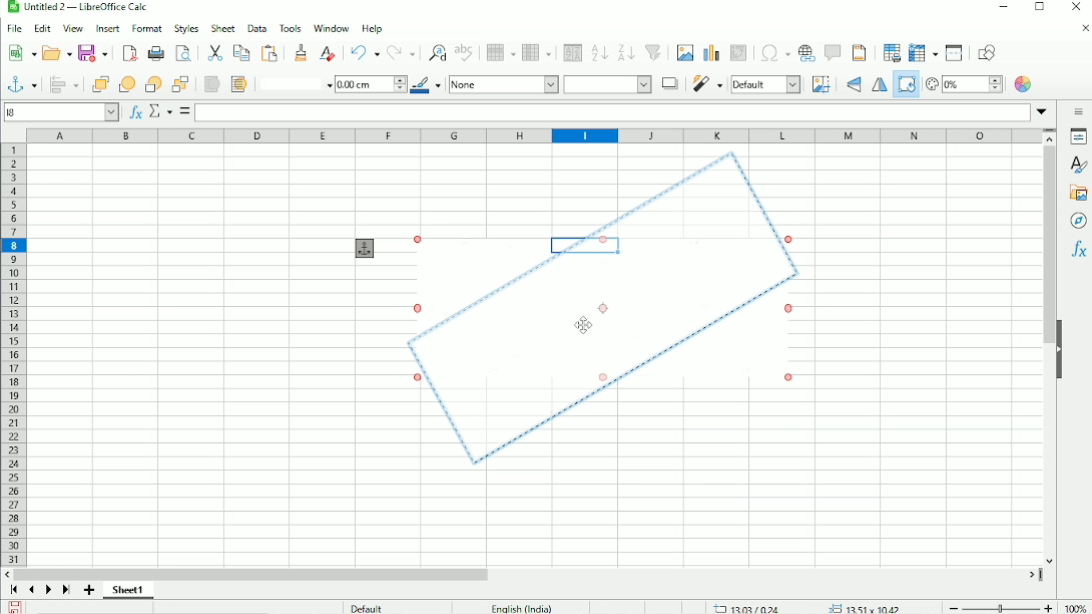 This screenshot has height=614, width=1092. What do you see at coordinates (655, 53) in the screenshot?
I see `Autofilter` at bounding box center [655, 53].